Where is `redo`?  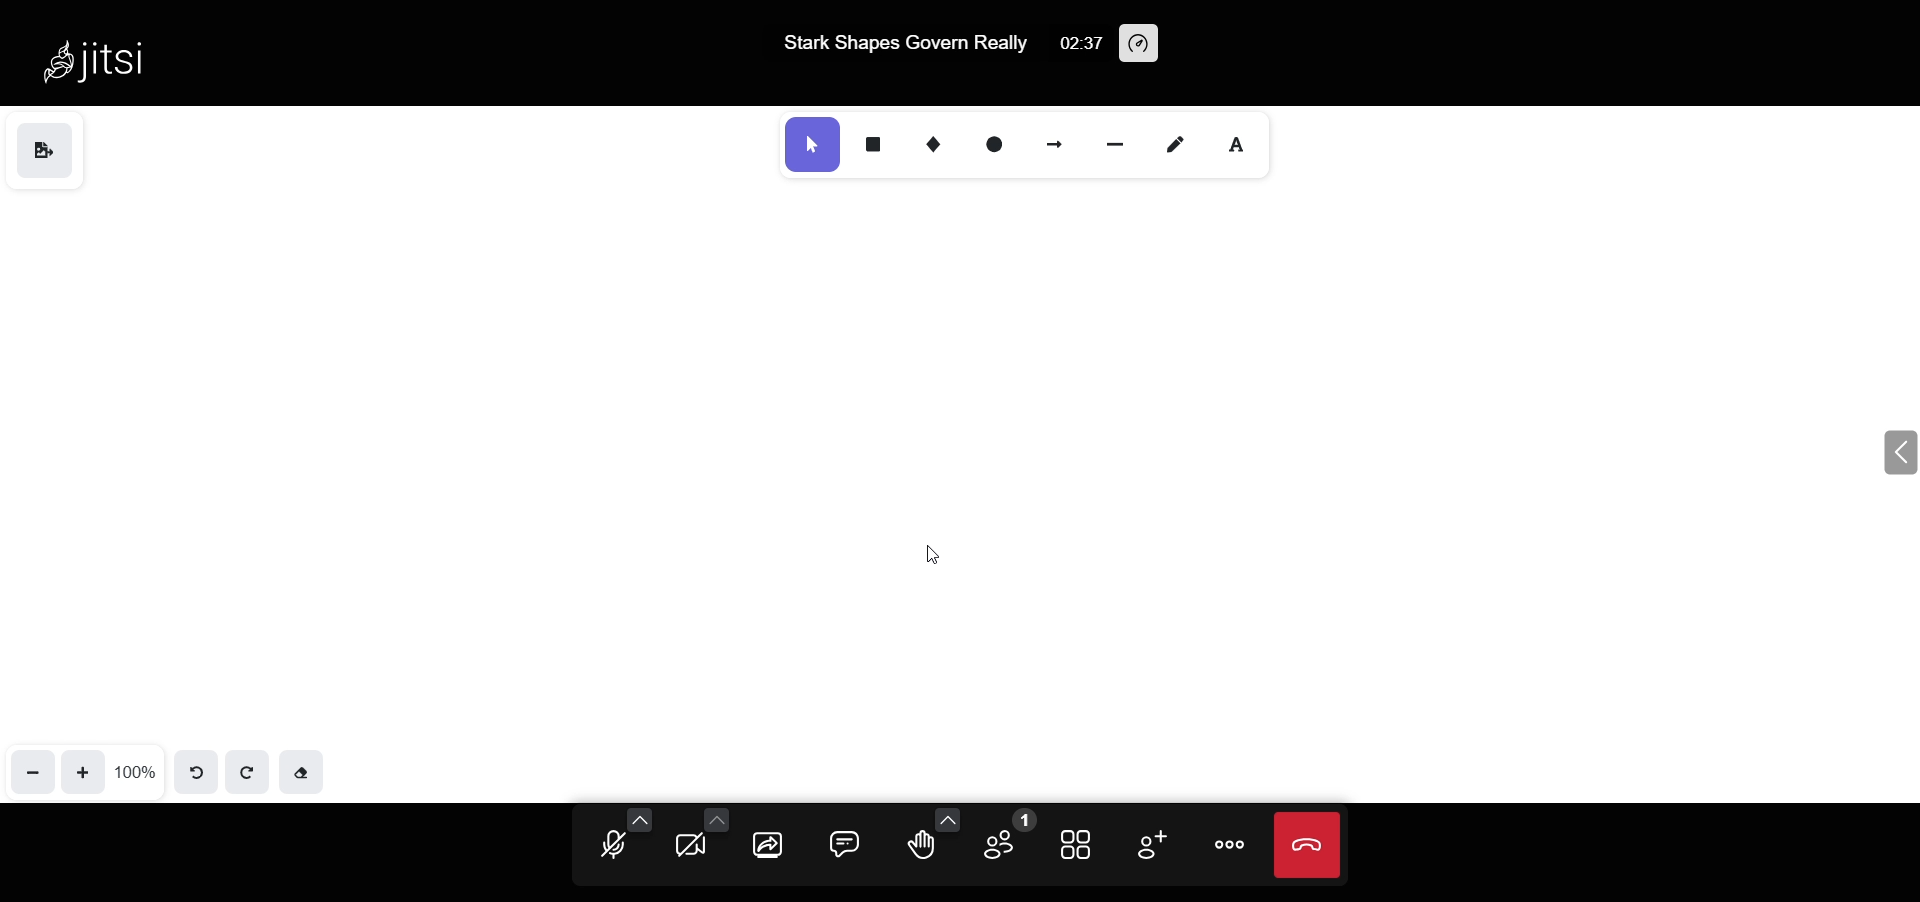 redo is located at coordinates (247, 770).